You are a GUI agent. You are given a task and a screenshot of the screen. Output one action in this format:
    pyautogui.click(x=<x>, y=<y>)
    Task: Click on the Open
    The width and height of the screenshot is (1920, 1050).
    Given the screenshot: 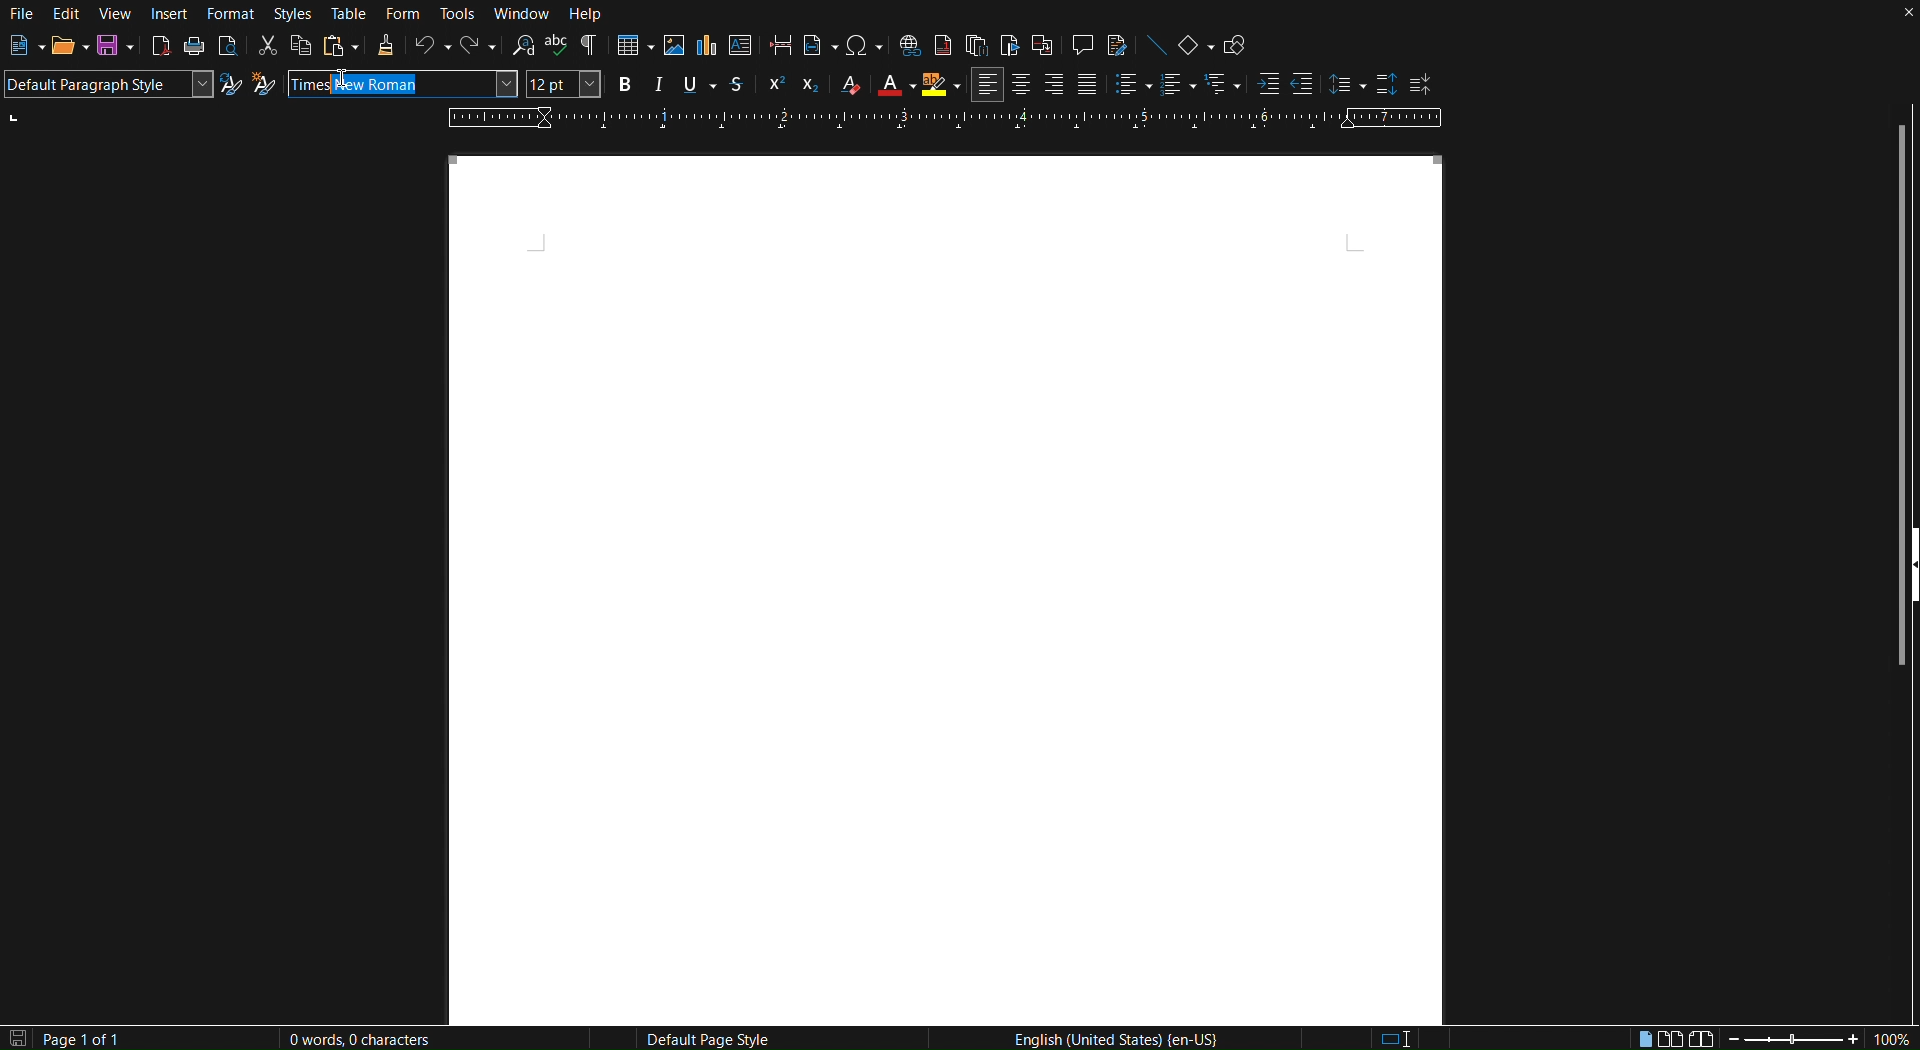 What is the action you would take?
    pyautogui.click(x=62, y=49)
    